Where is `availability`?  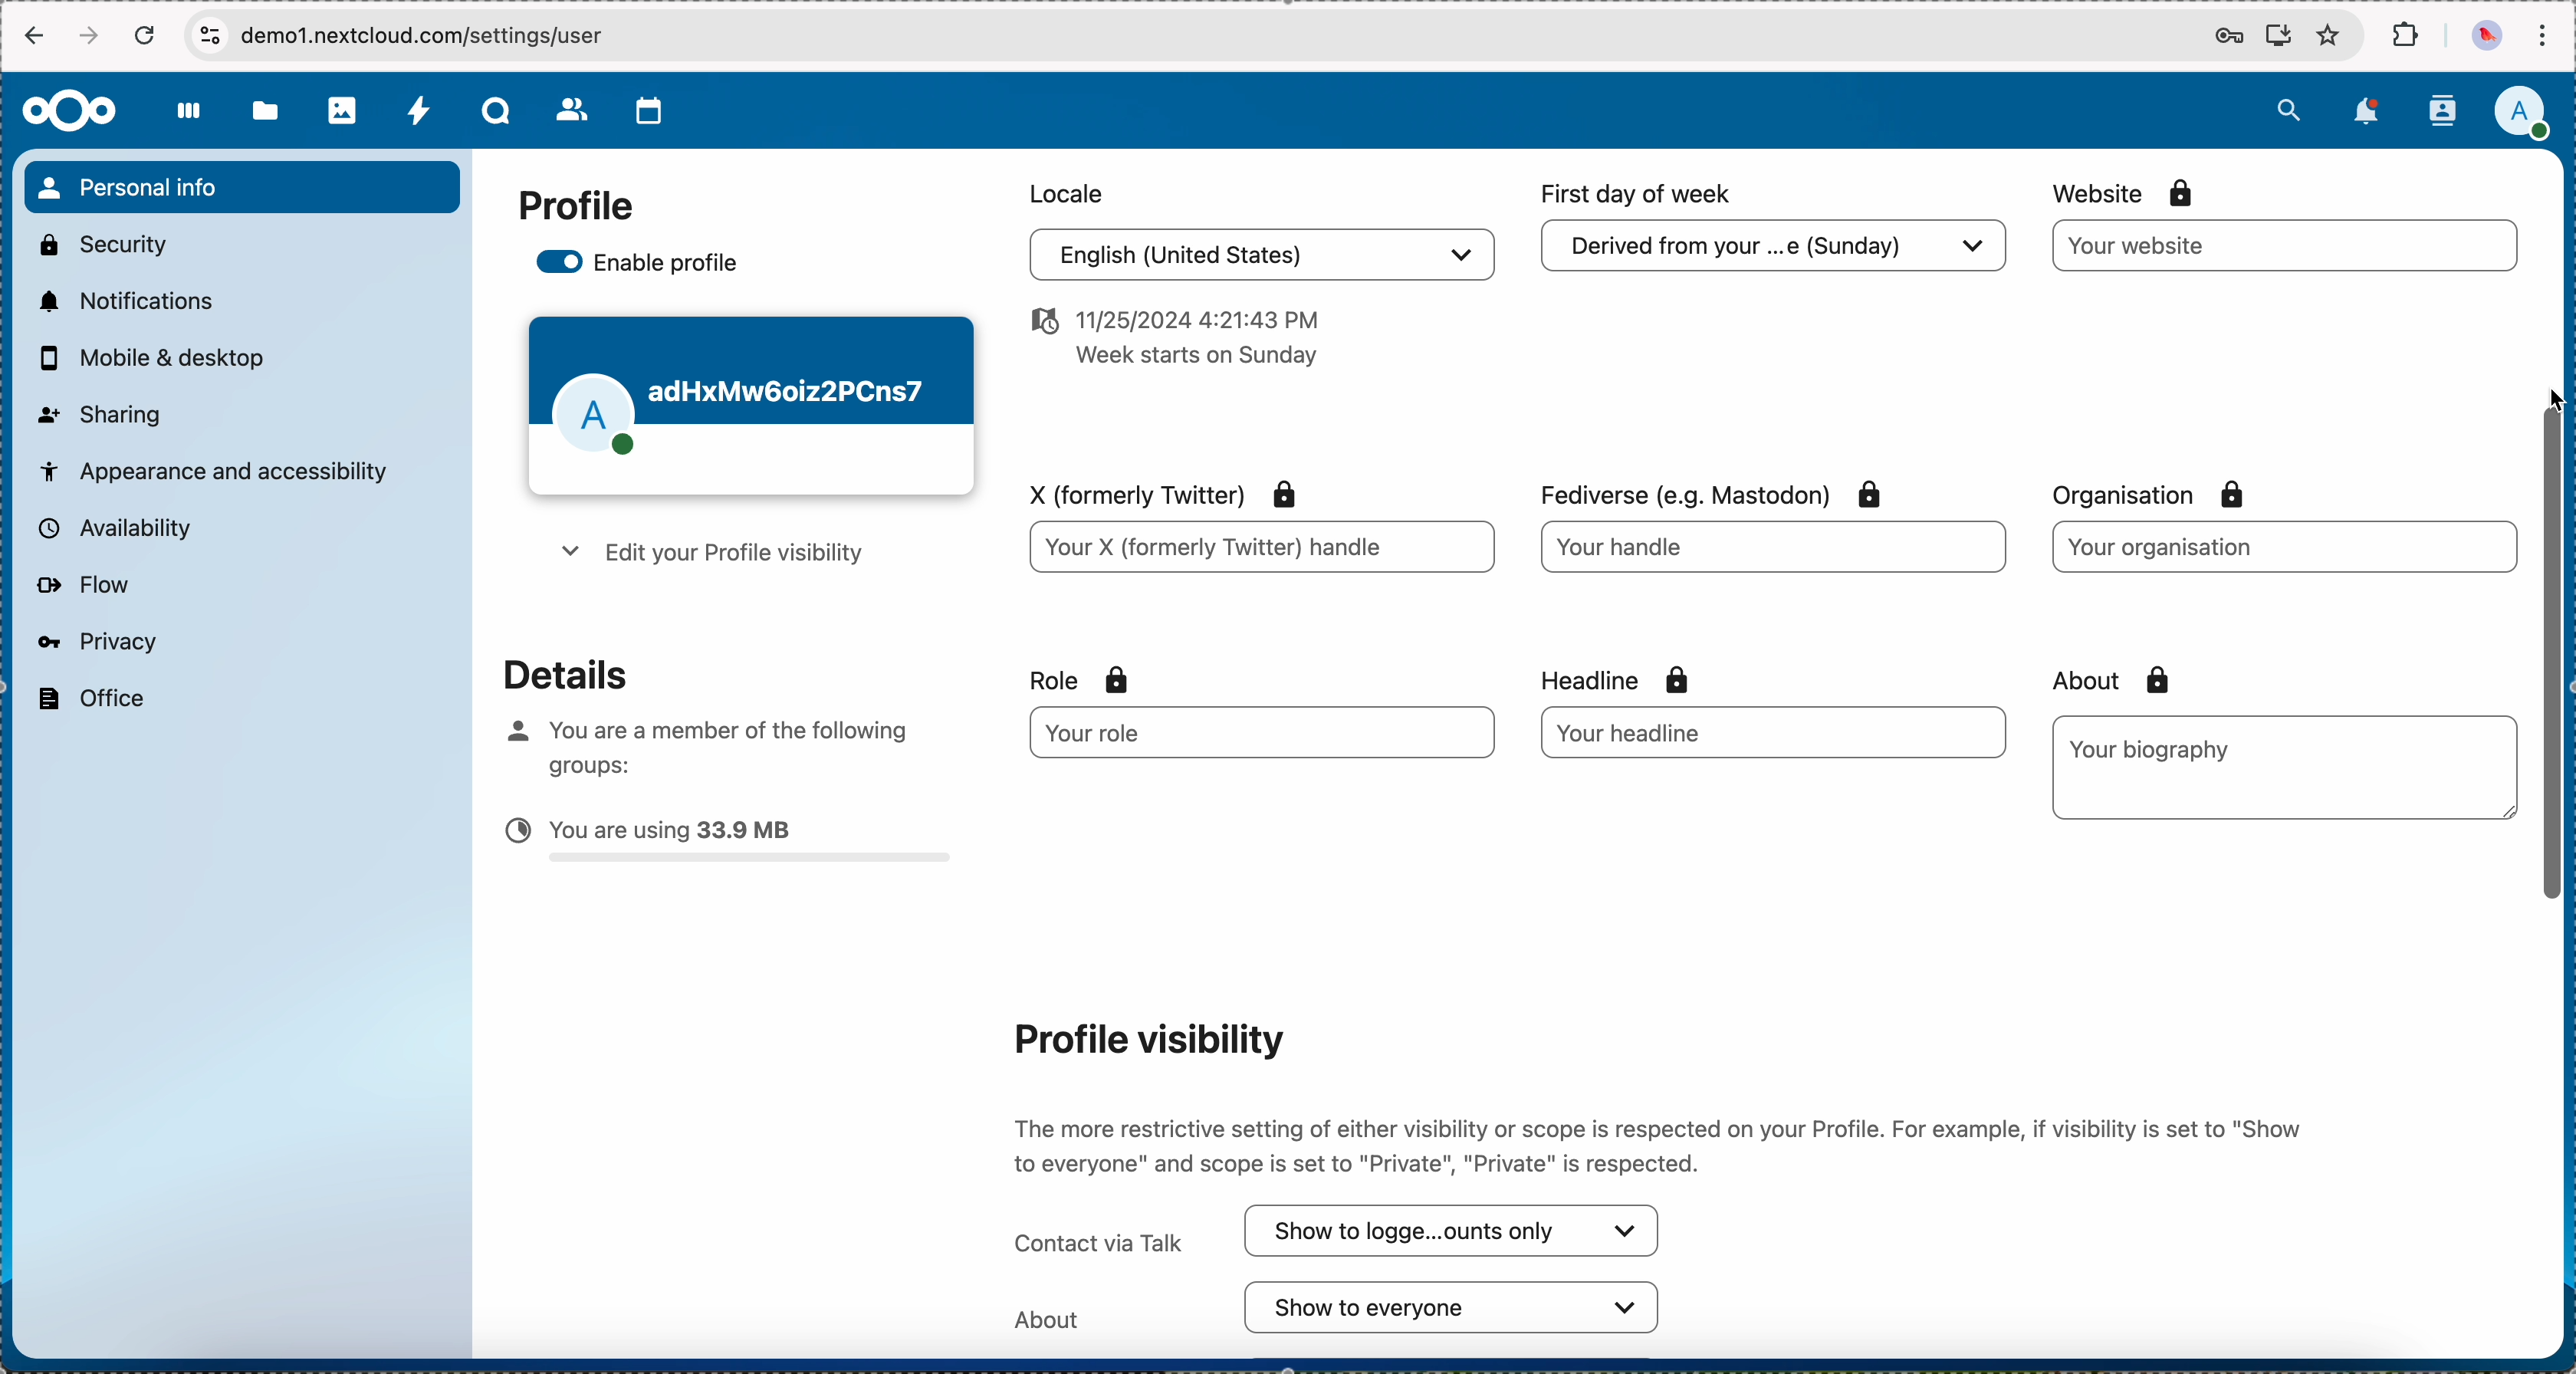
availability is located at coordinates (111, 527).